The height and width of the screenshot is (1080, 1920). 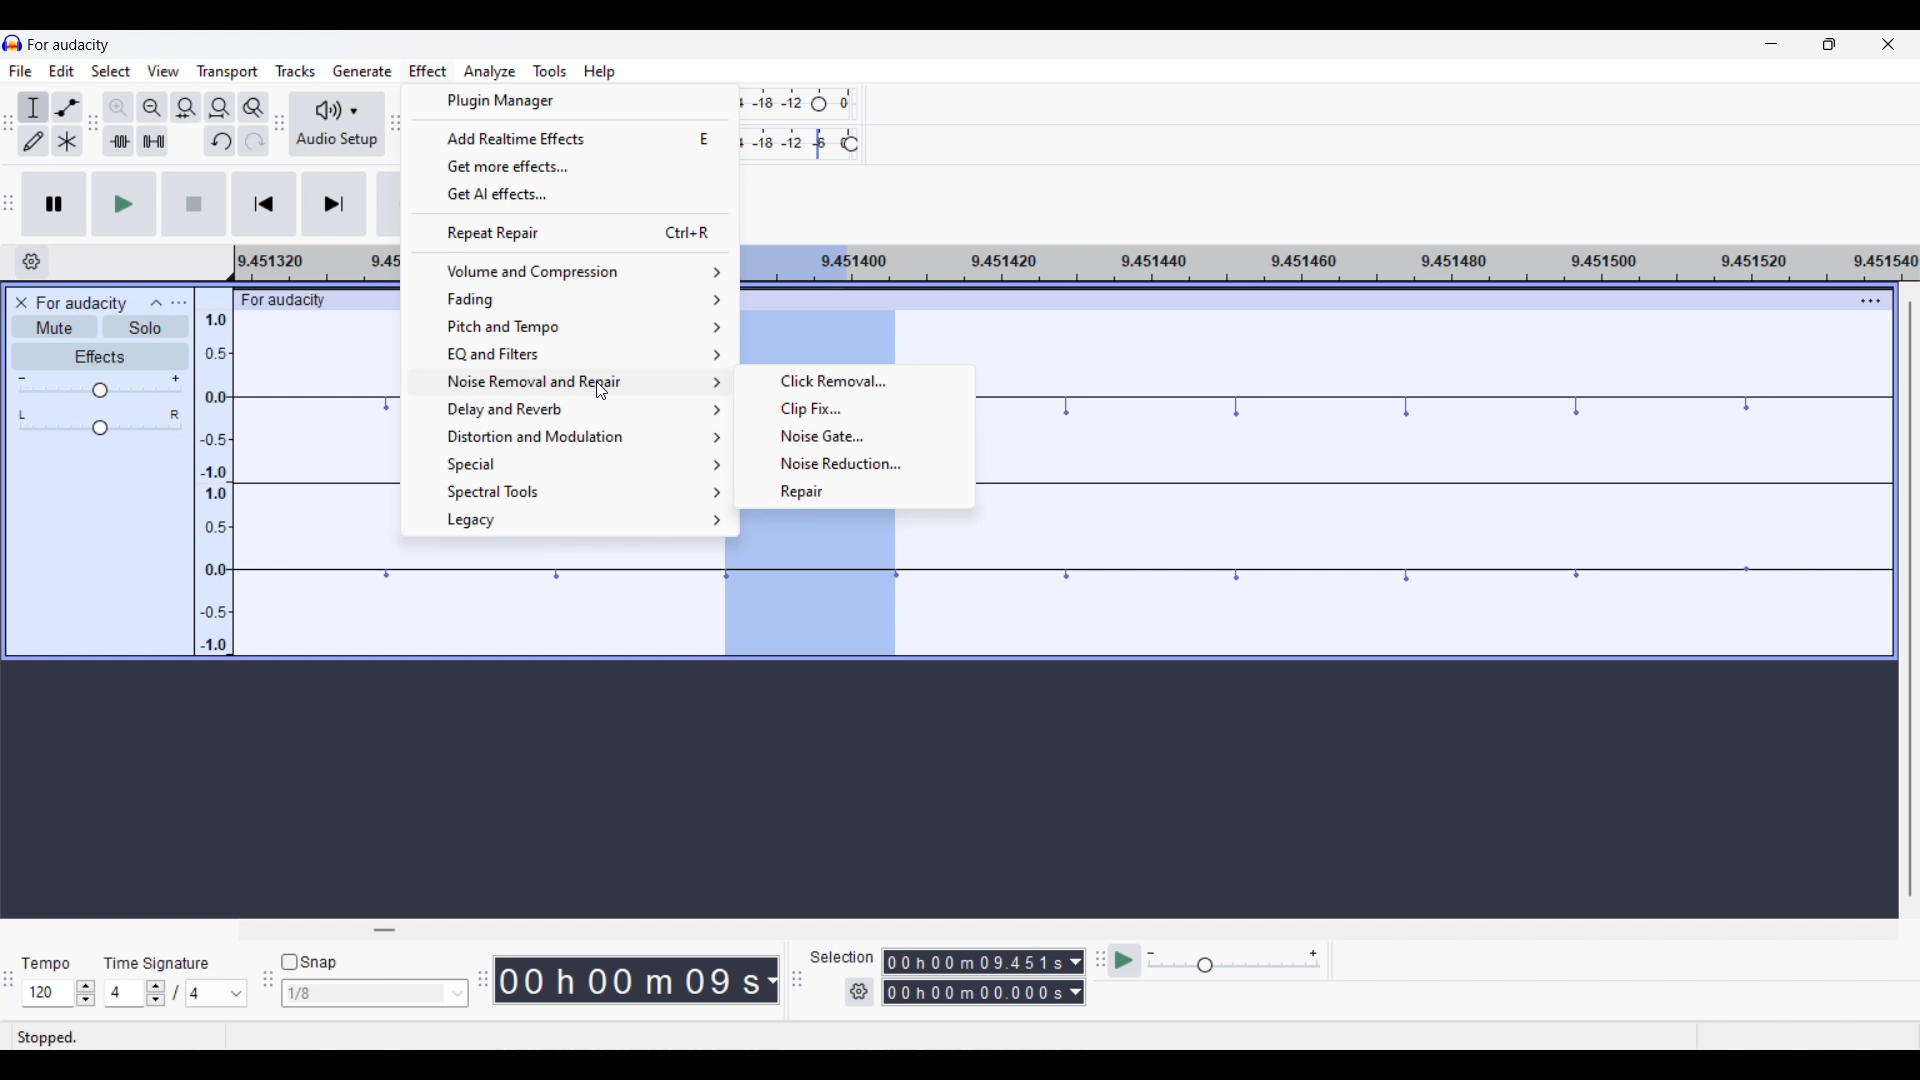 I want to click on Audio setup, so click(x=338, y=123).